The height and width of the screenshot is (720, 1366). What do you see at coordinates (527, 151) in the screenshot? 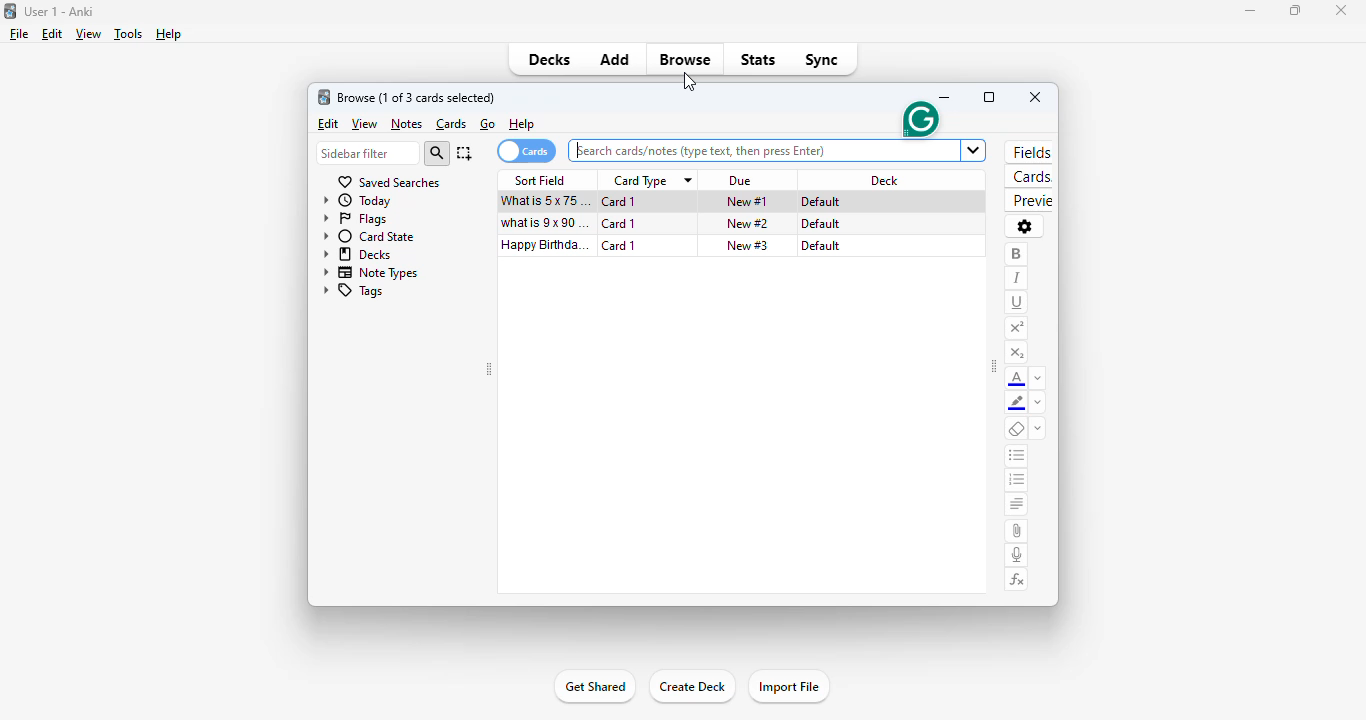
I see `cards` at bounding box center [527, 151].